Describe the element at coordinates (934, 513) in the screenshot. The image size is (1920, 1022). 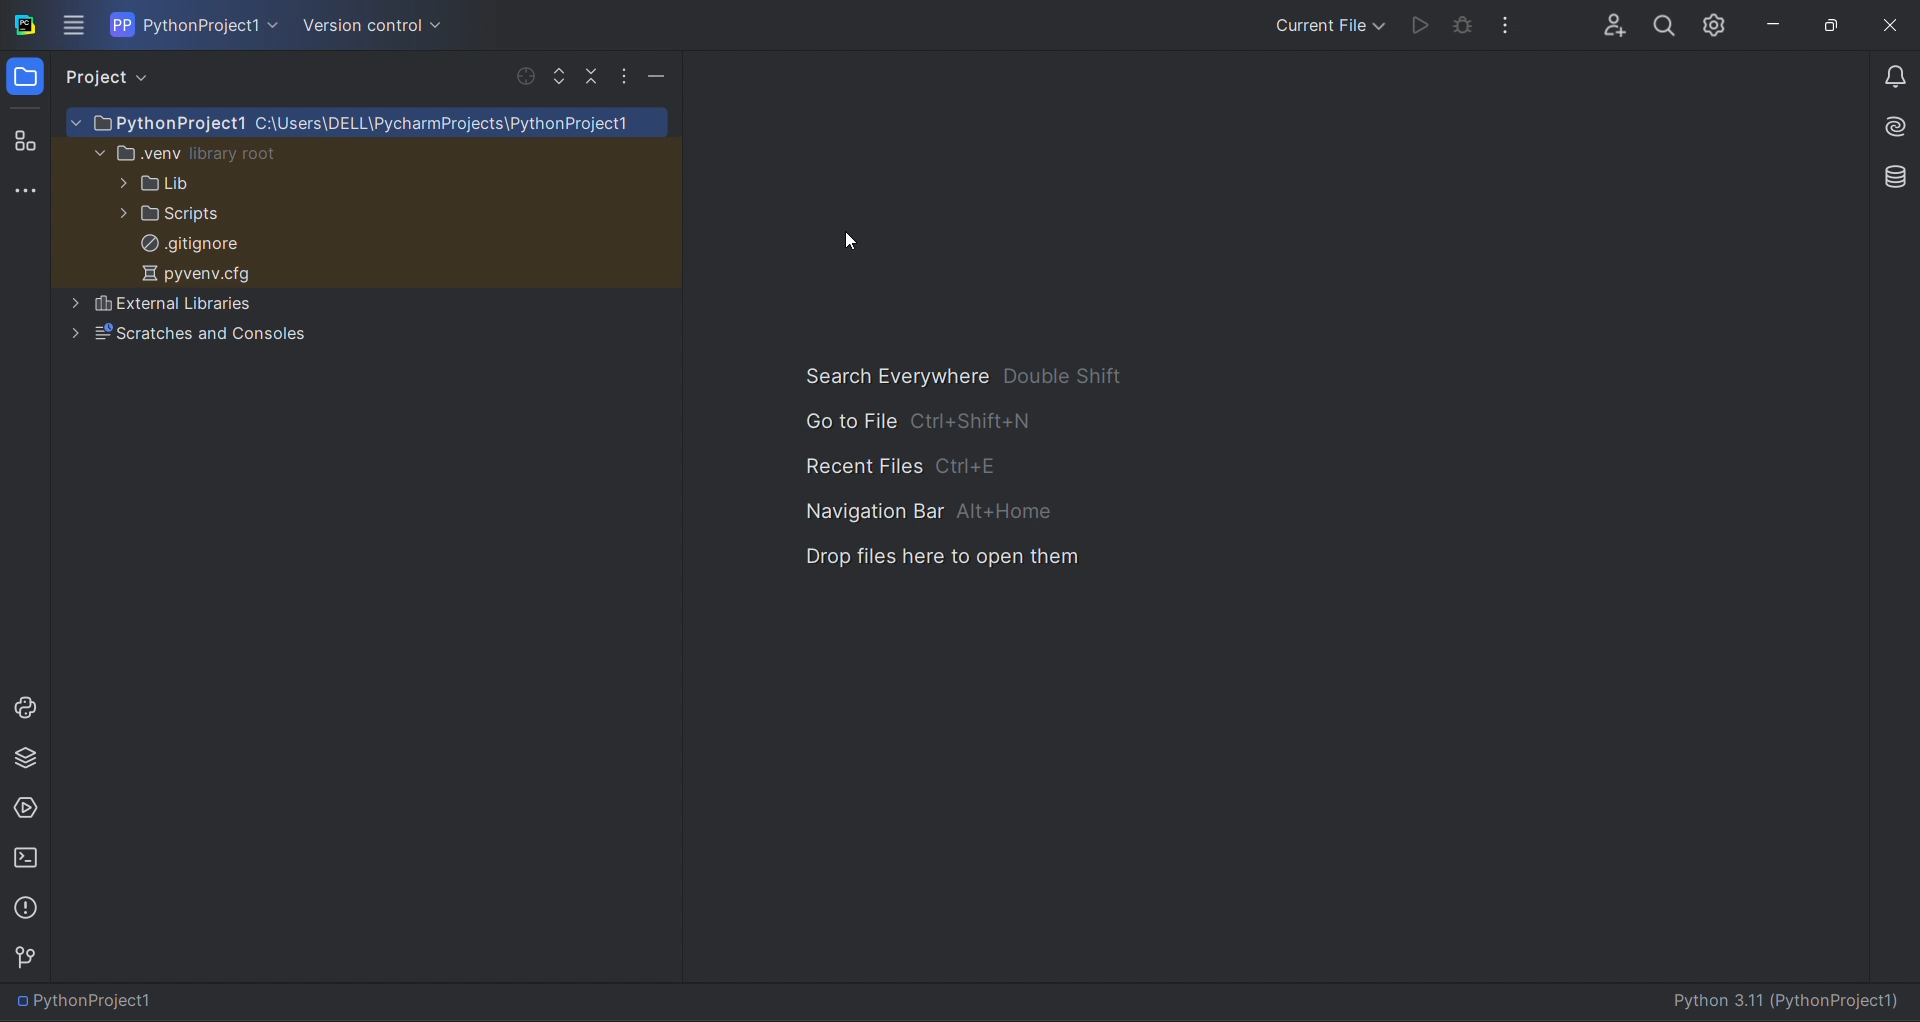
I see `Navigation Bar` at that location.